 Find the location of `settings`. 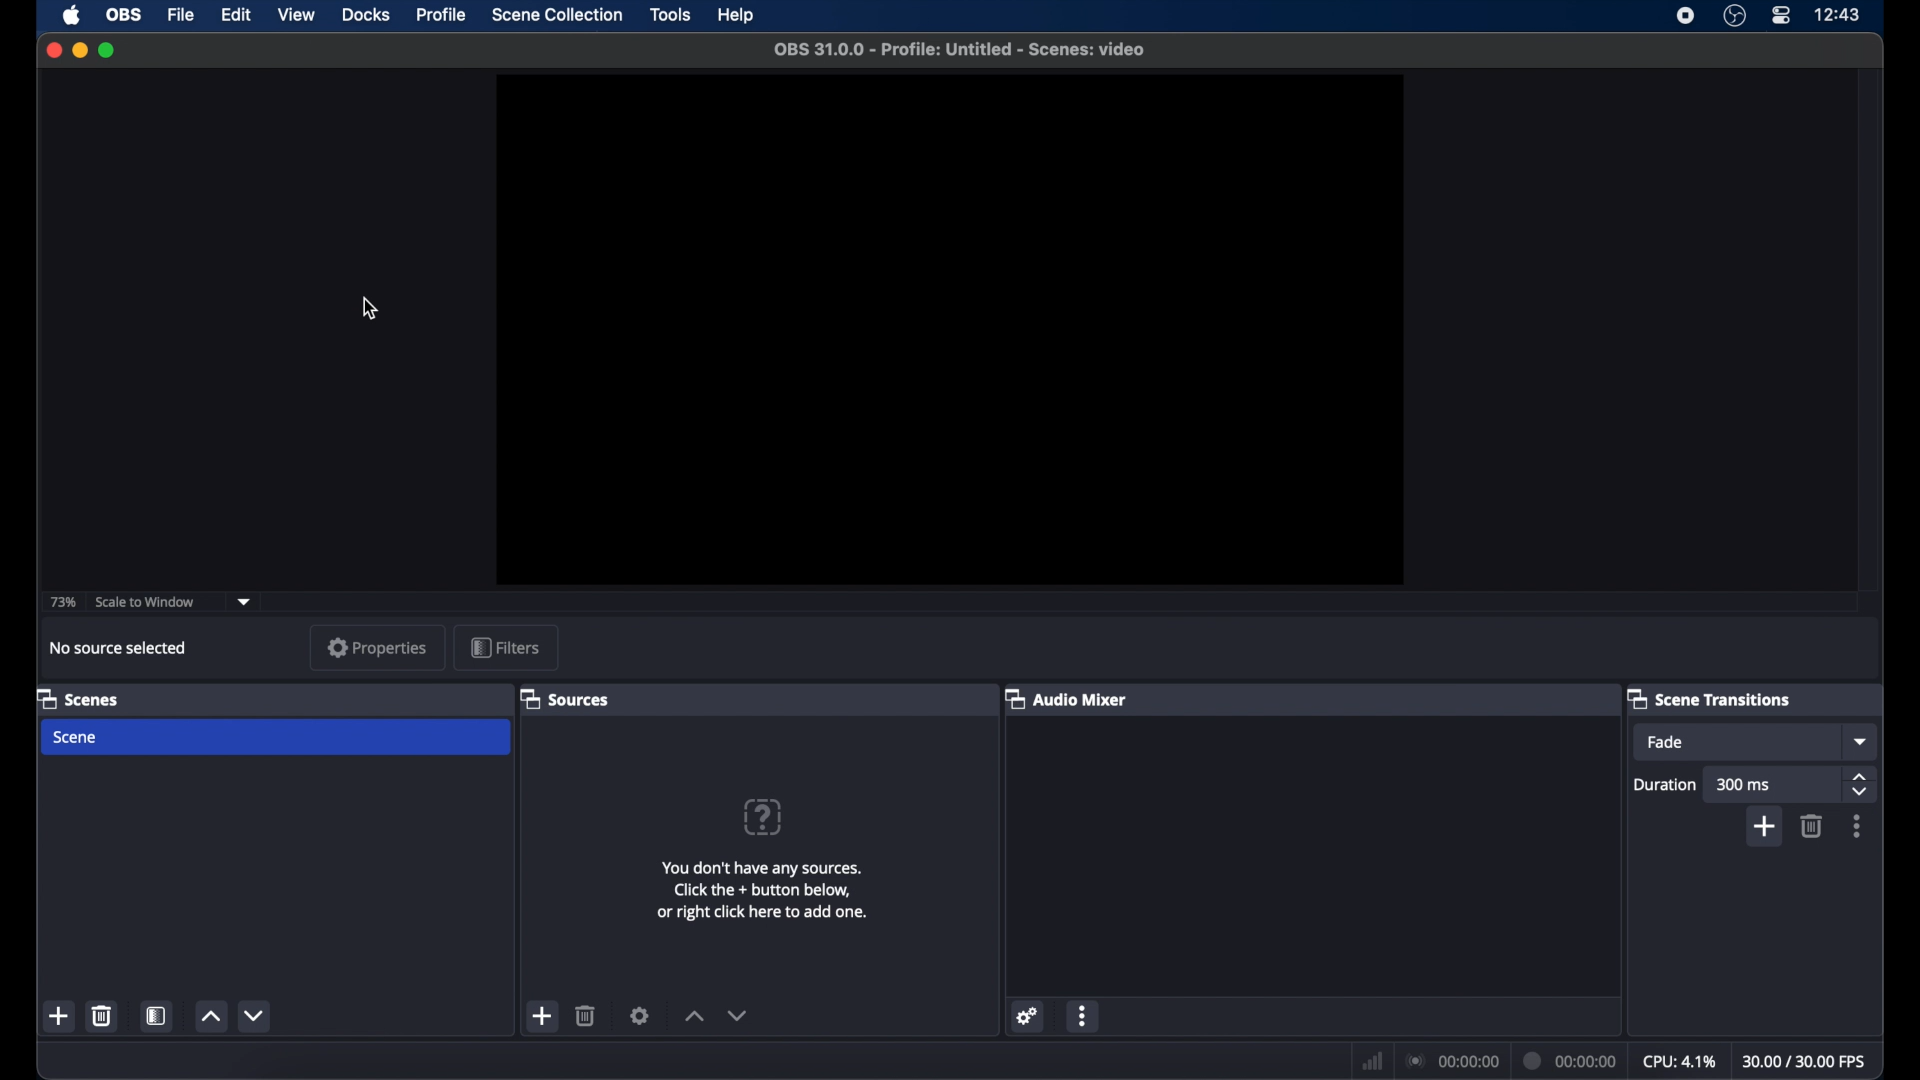

settings is located at coordinates (643, 1015).